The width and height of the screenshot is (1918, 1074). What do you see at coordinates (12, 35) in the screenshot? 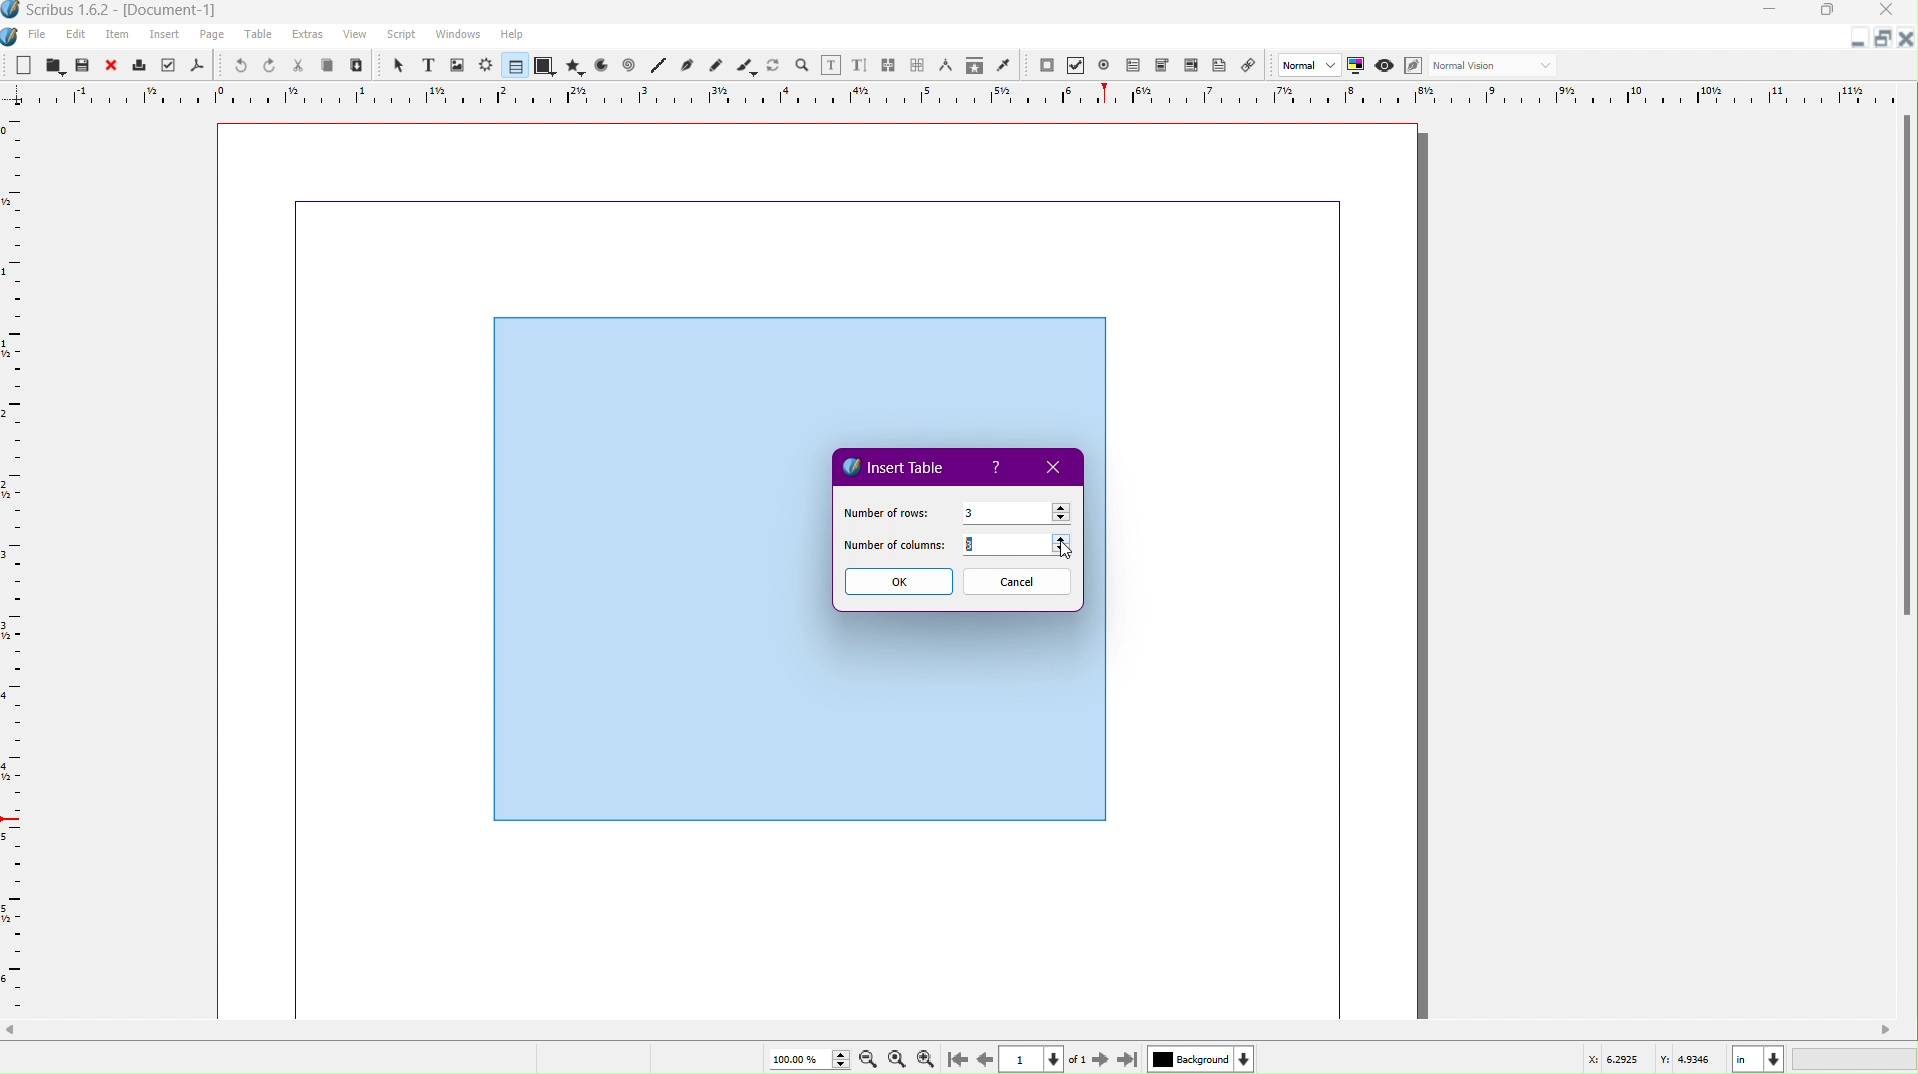
I see `Logo` at bounding box center [12, 35].